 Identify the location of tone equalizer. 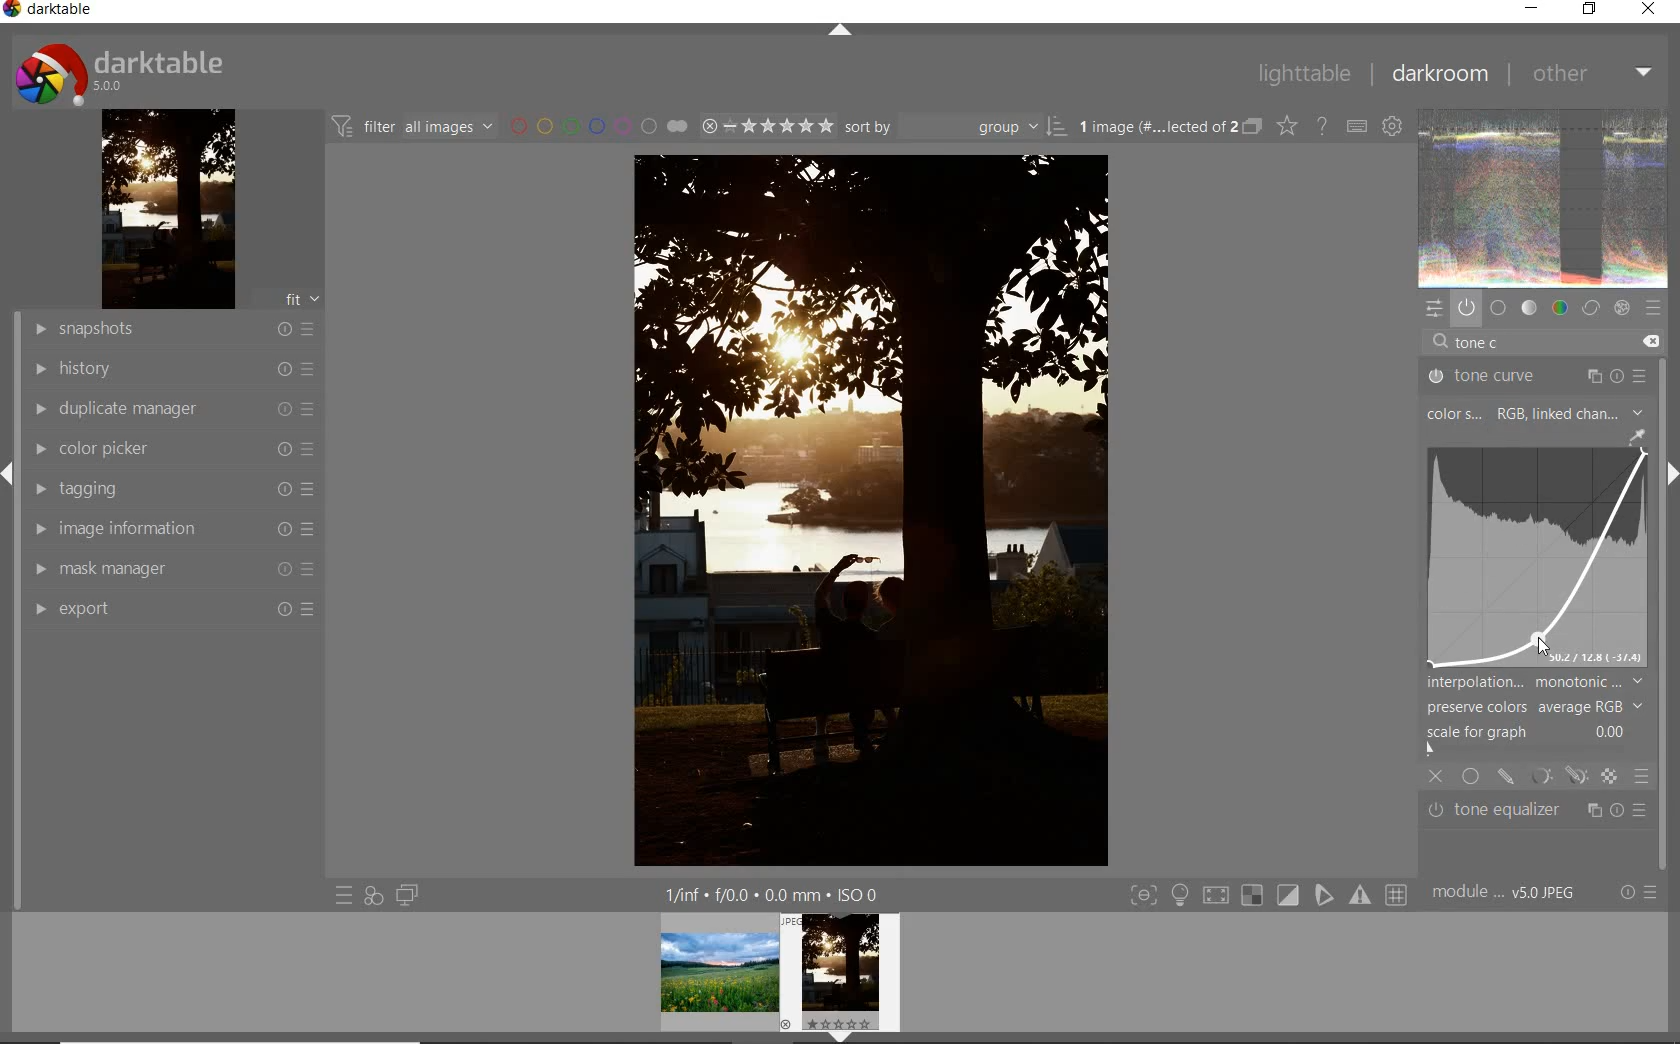
(1534, 810).